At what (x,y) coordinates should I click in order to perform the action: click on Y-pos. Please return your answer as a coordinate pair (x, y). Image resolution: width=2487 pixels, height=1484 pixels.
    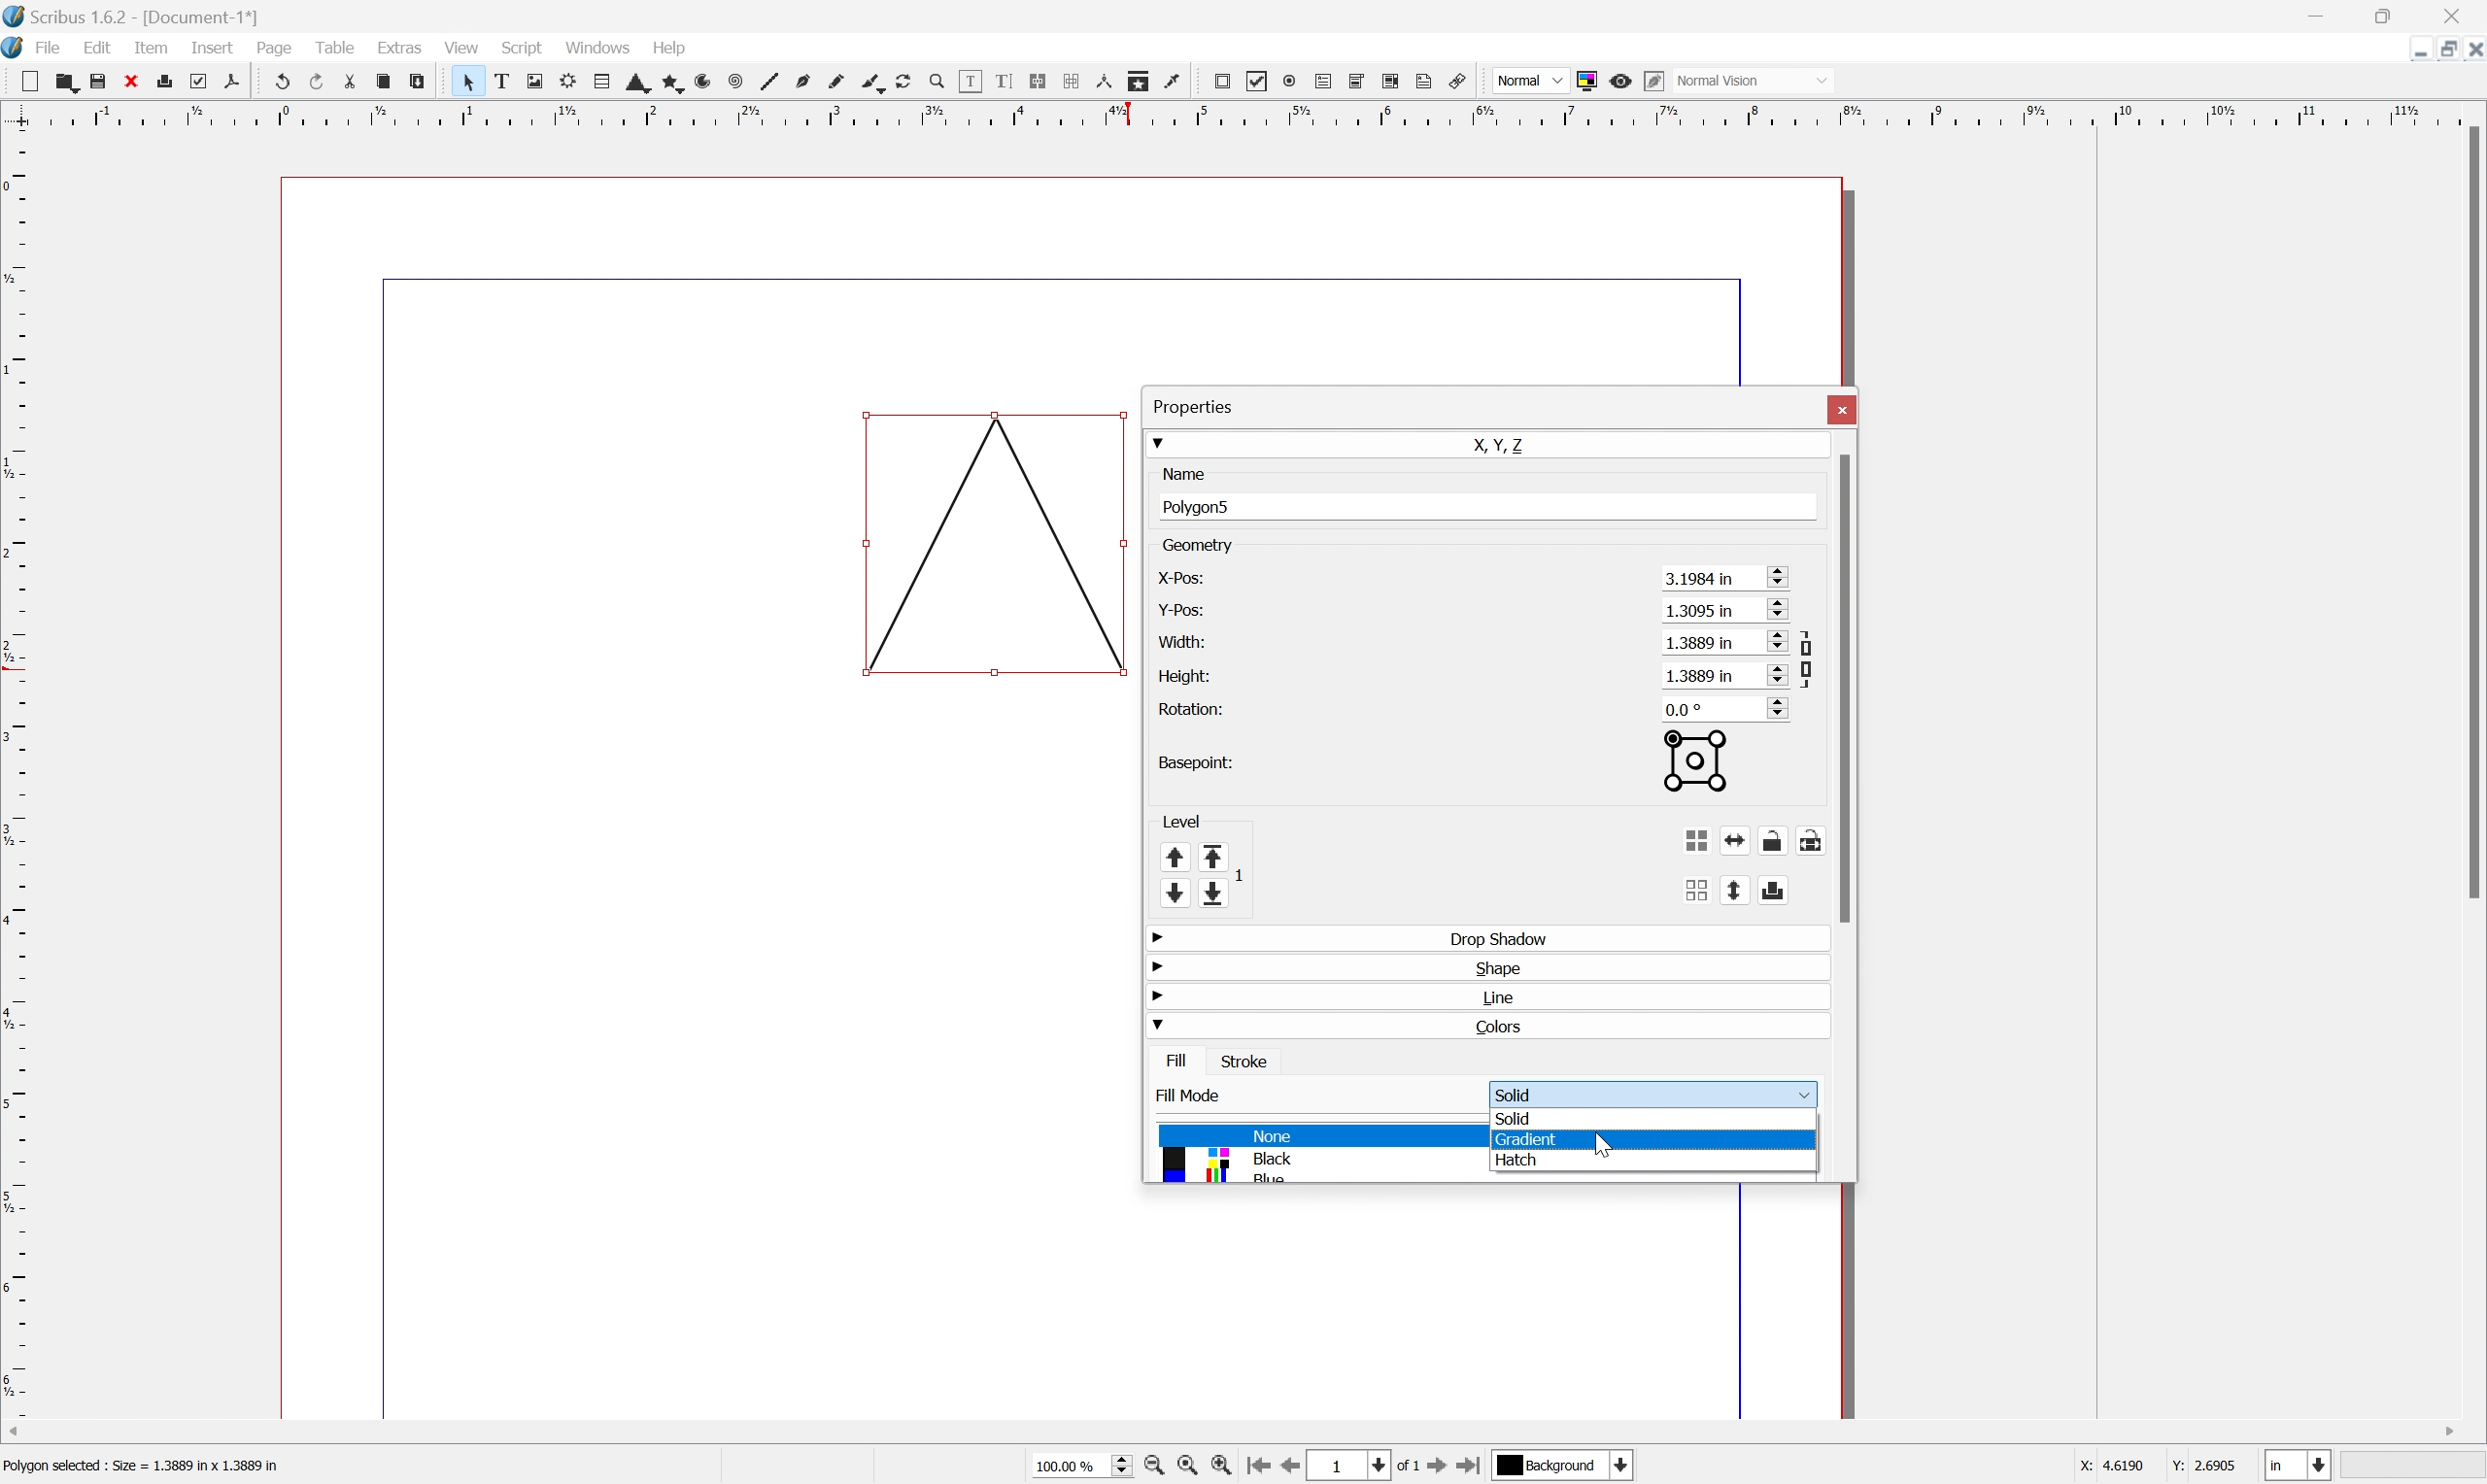
    Looking at the image, I should click on (1178, 608).